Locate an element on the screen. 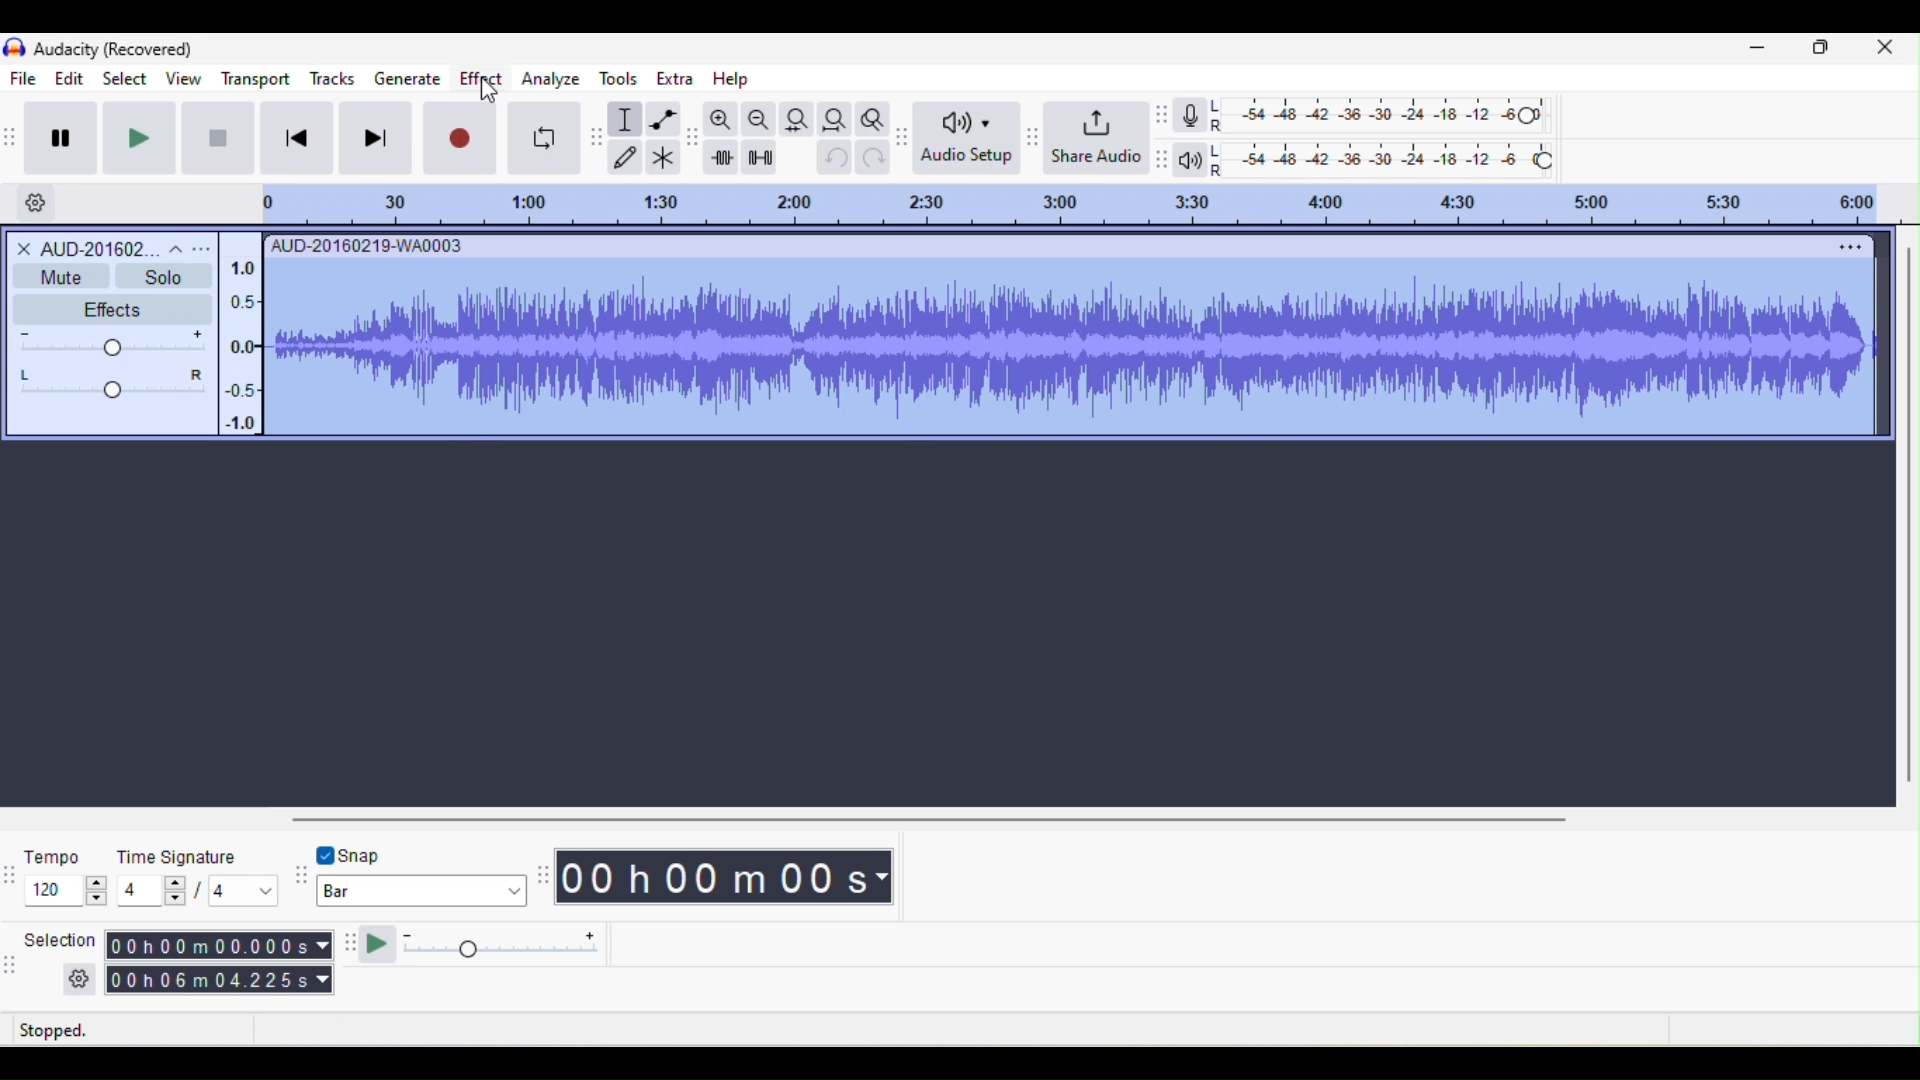 This screenshot has width=1920, height=1080. transport is located at coordinates (255, 79).